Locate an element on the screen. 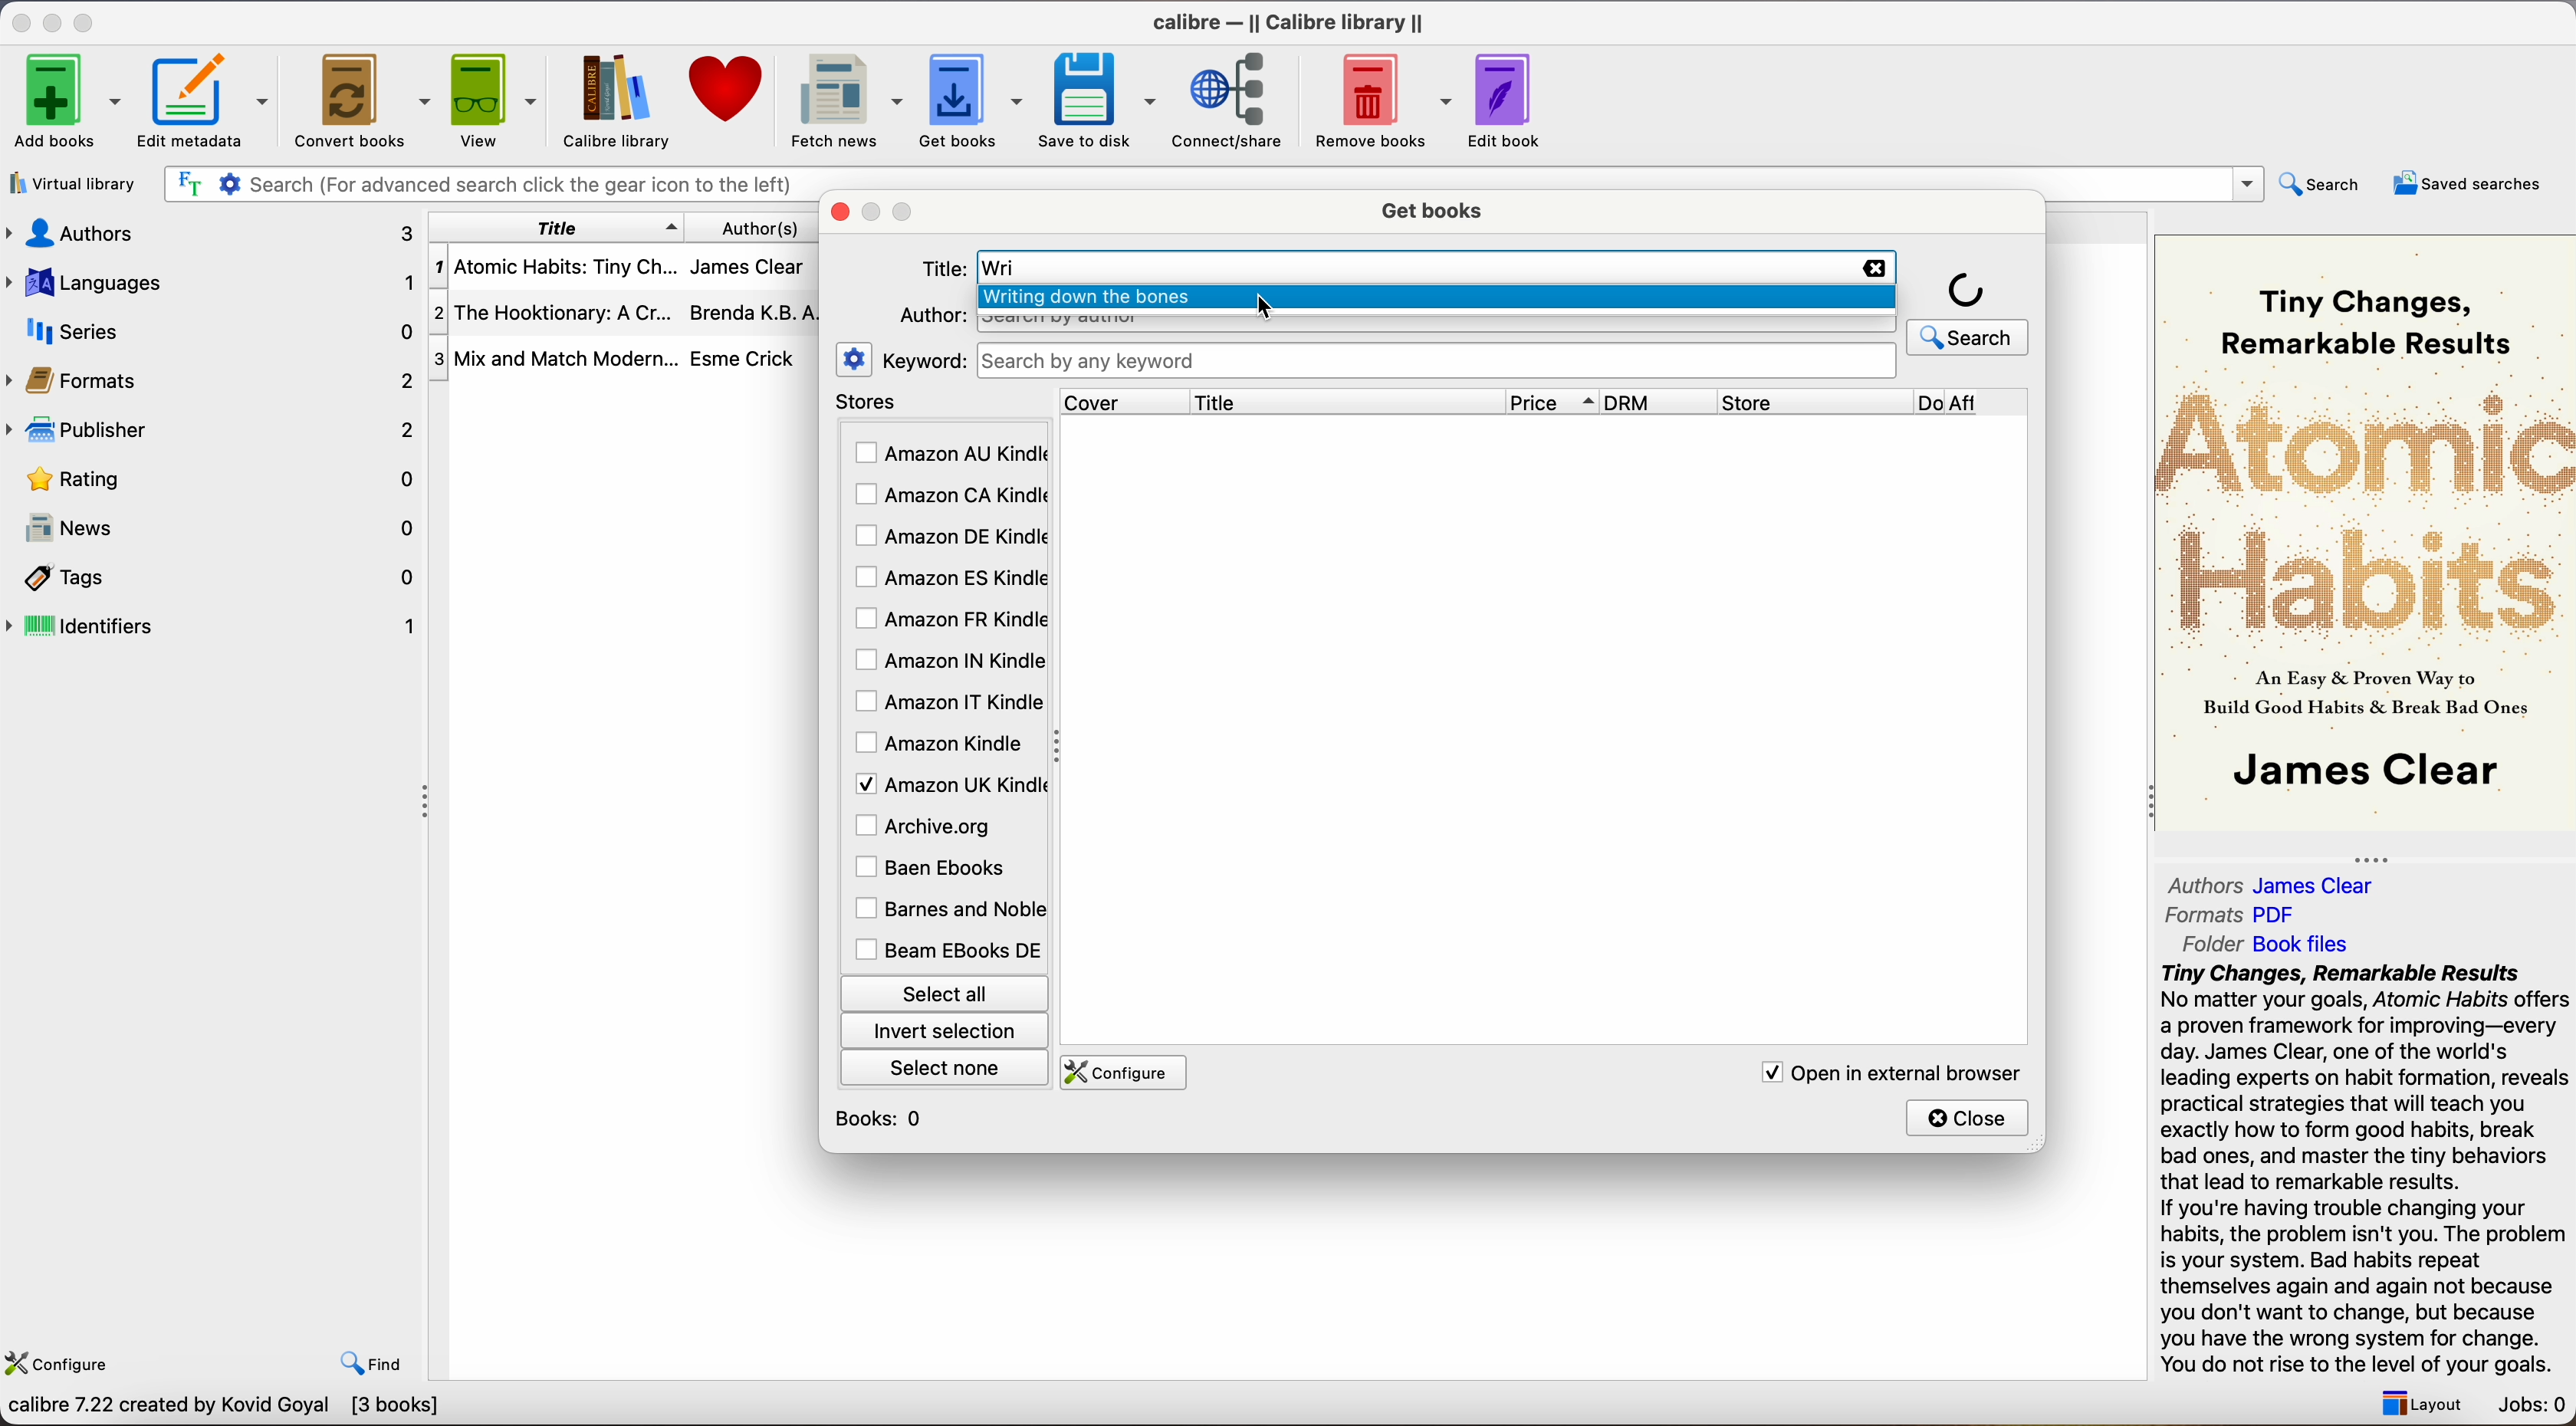  configure is located at coordinates (63, 1359).